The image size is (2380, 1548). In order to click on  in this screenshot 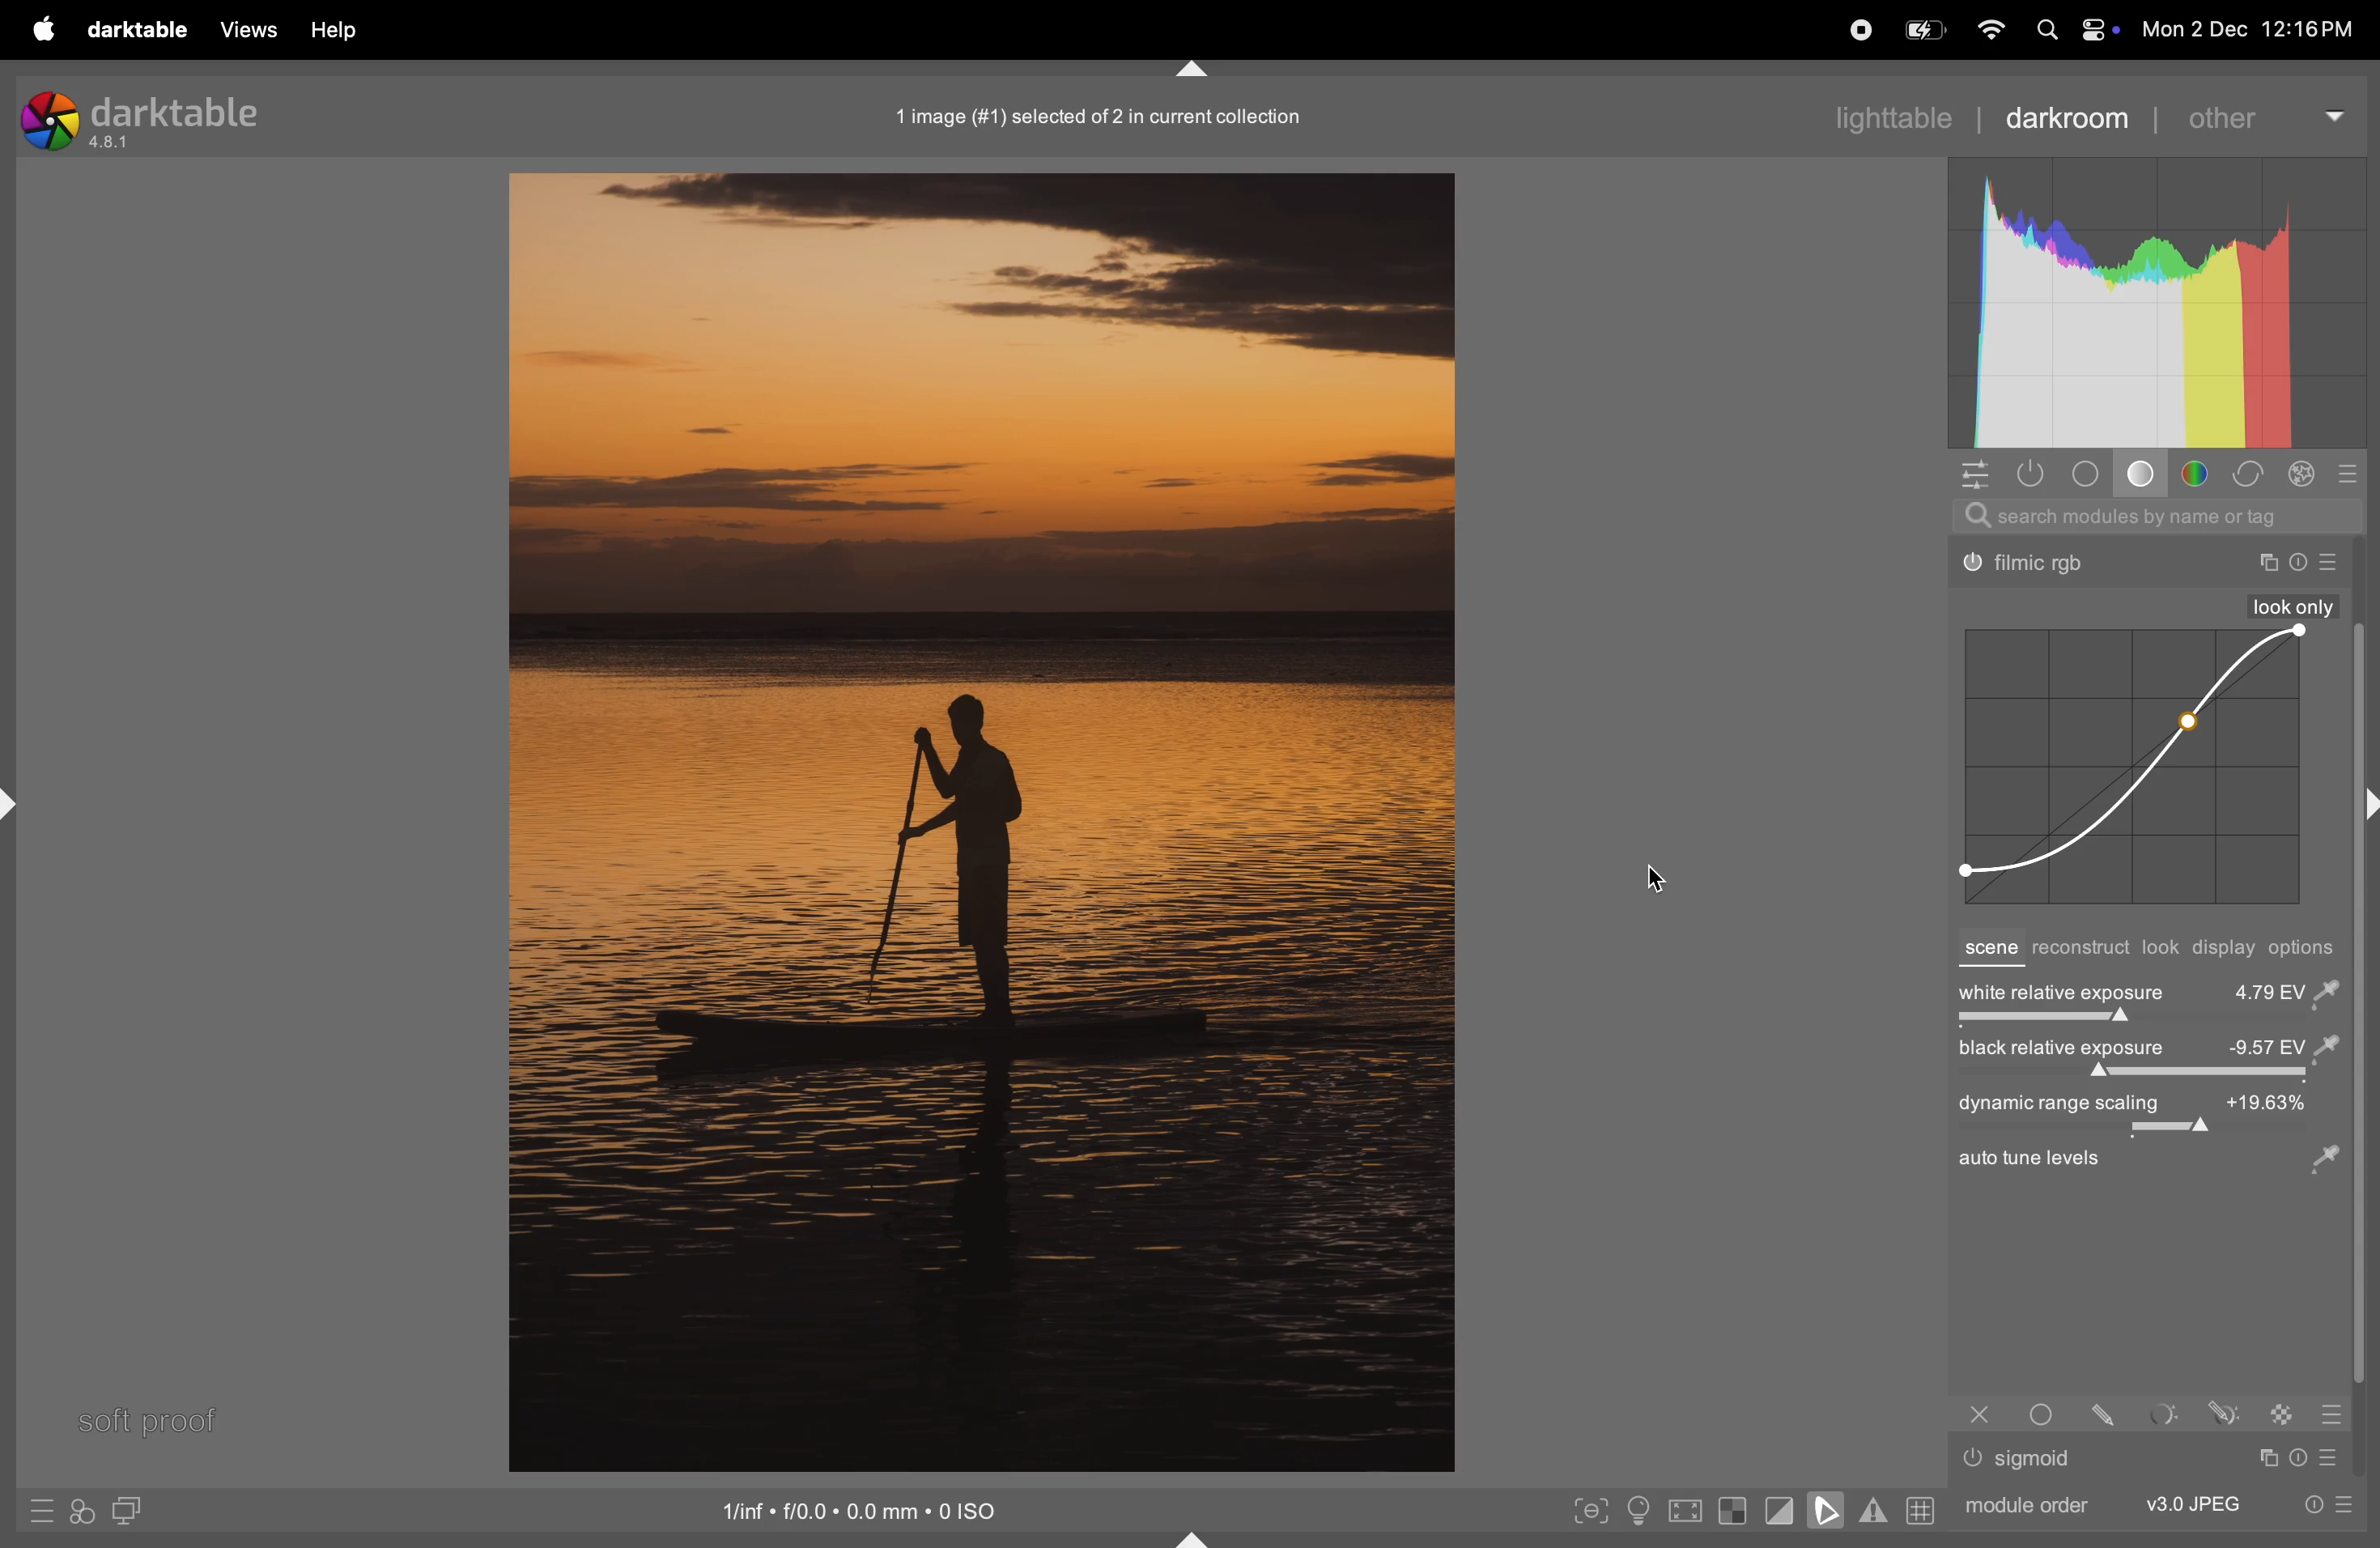, I will do `click(2331, 1414)`.